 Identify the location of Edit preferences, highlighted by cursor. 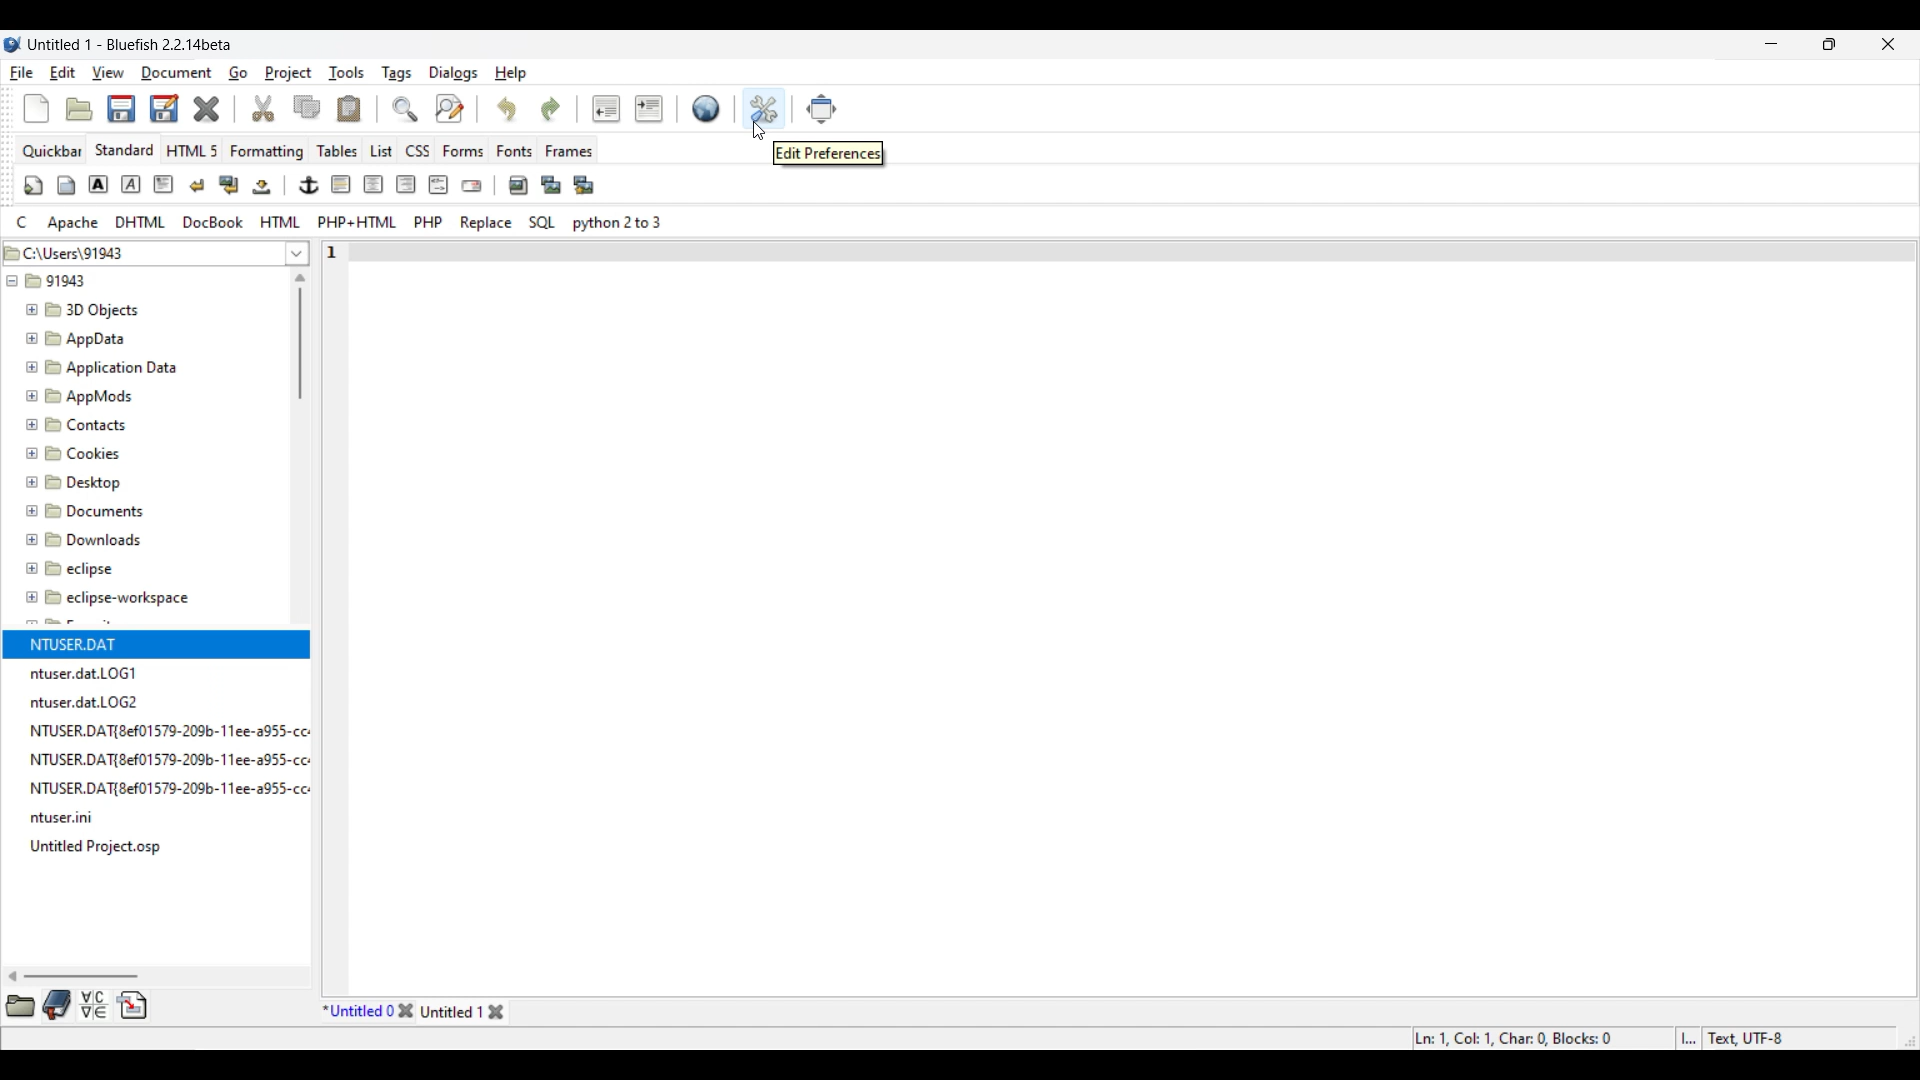
(764, 107).